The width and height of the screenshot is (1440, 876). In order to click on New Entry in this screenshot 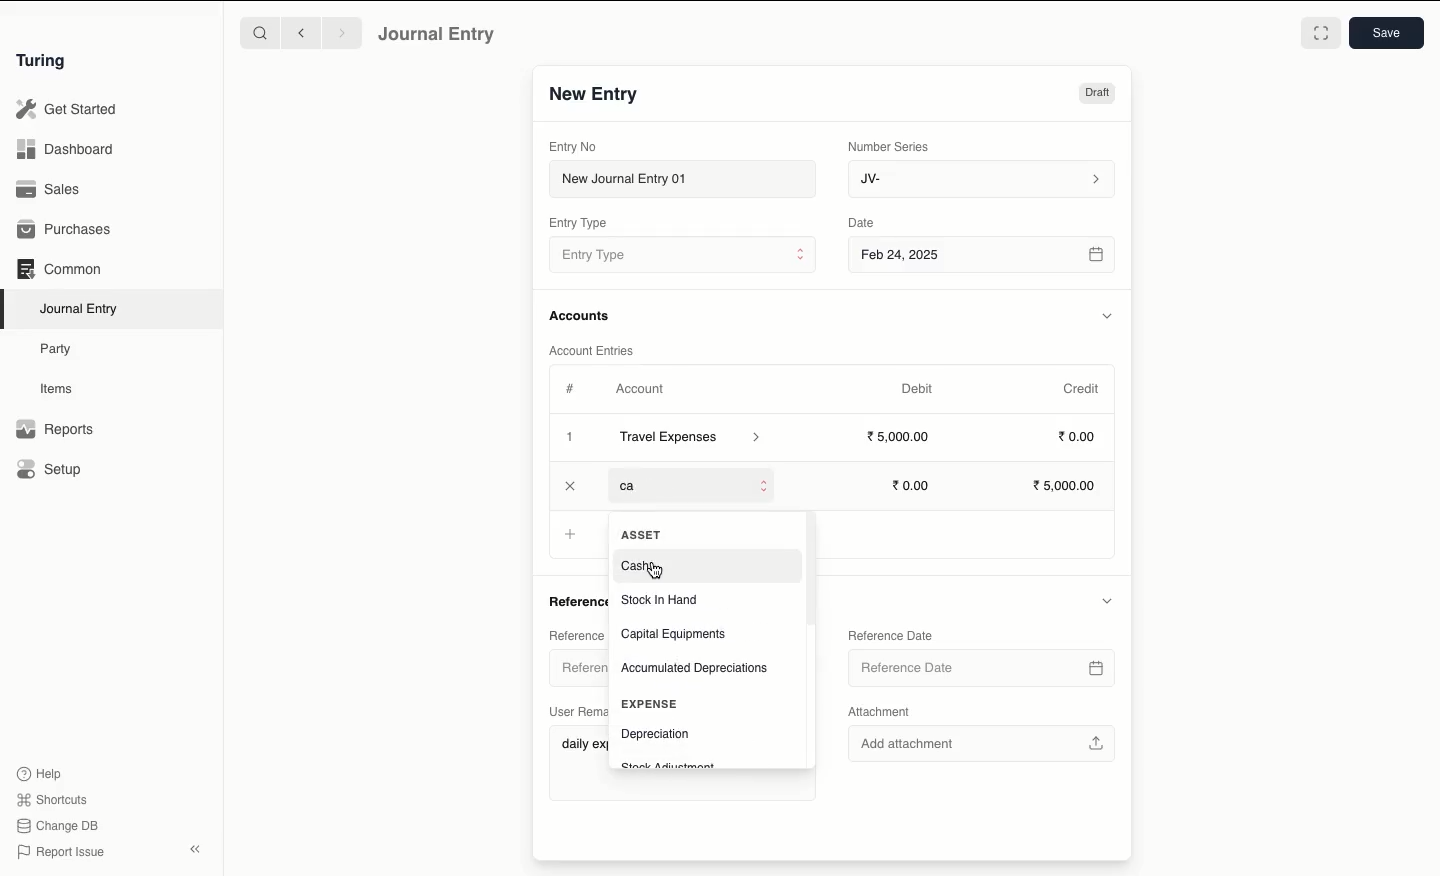, I will do `click(595, 95)`.